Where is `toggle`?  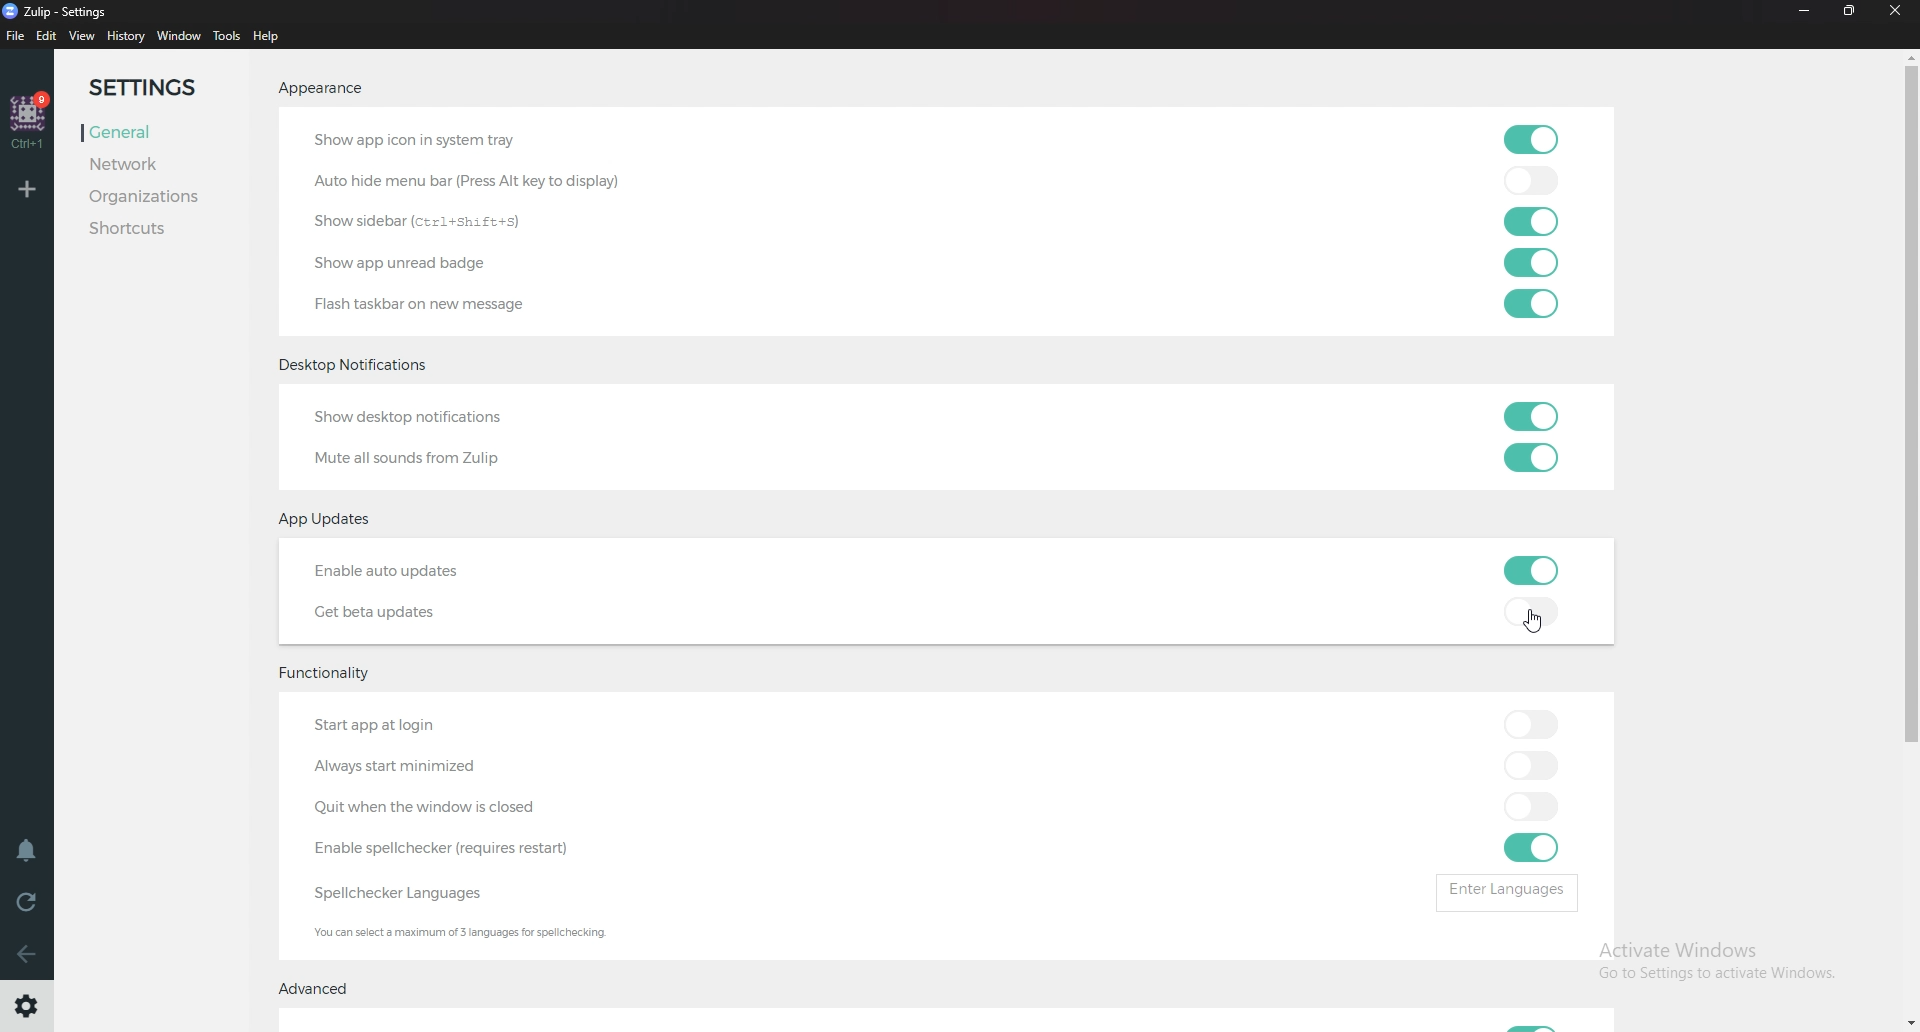 toggle is located at coordinates (1527, 140).